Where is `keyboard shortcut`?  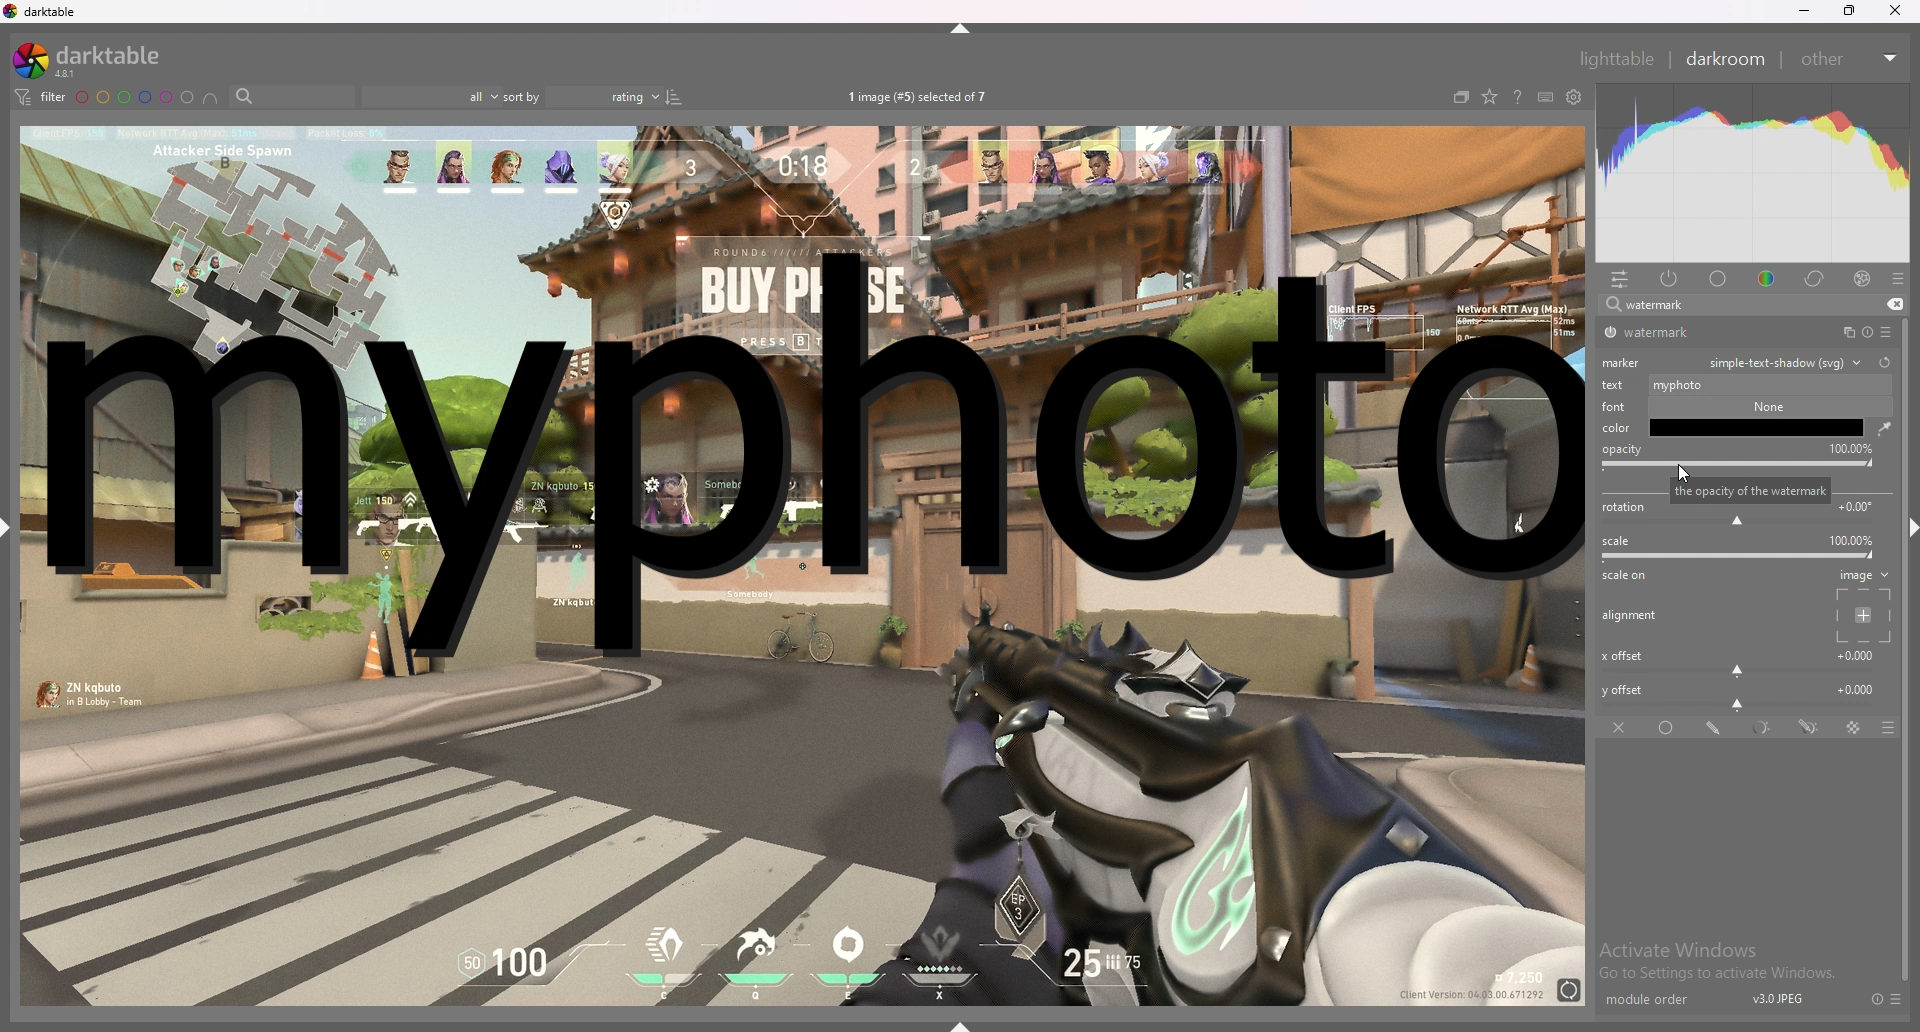
keyboard shortcut is located at coordinates (1545, 98).